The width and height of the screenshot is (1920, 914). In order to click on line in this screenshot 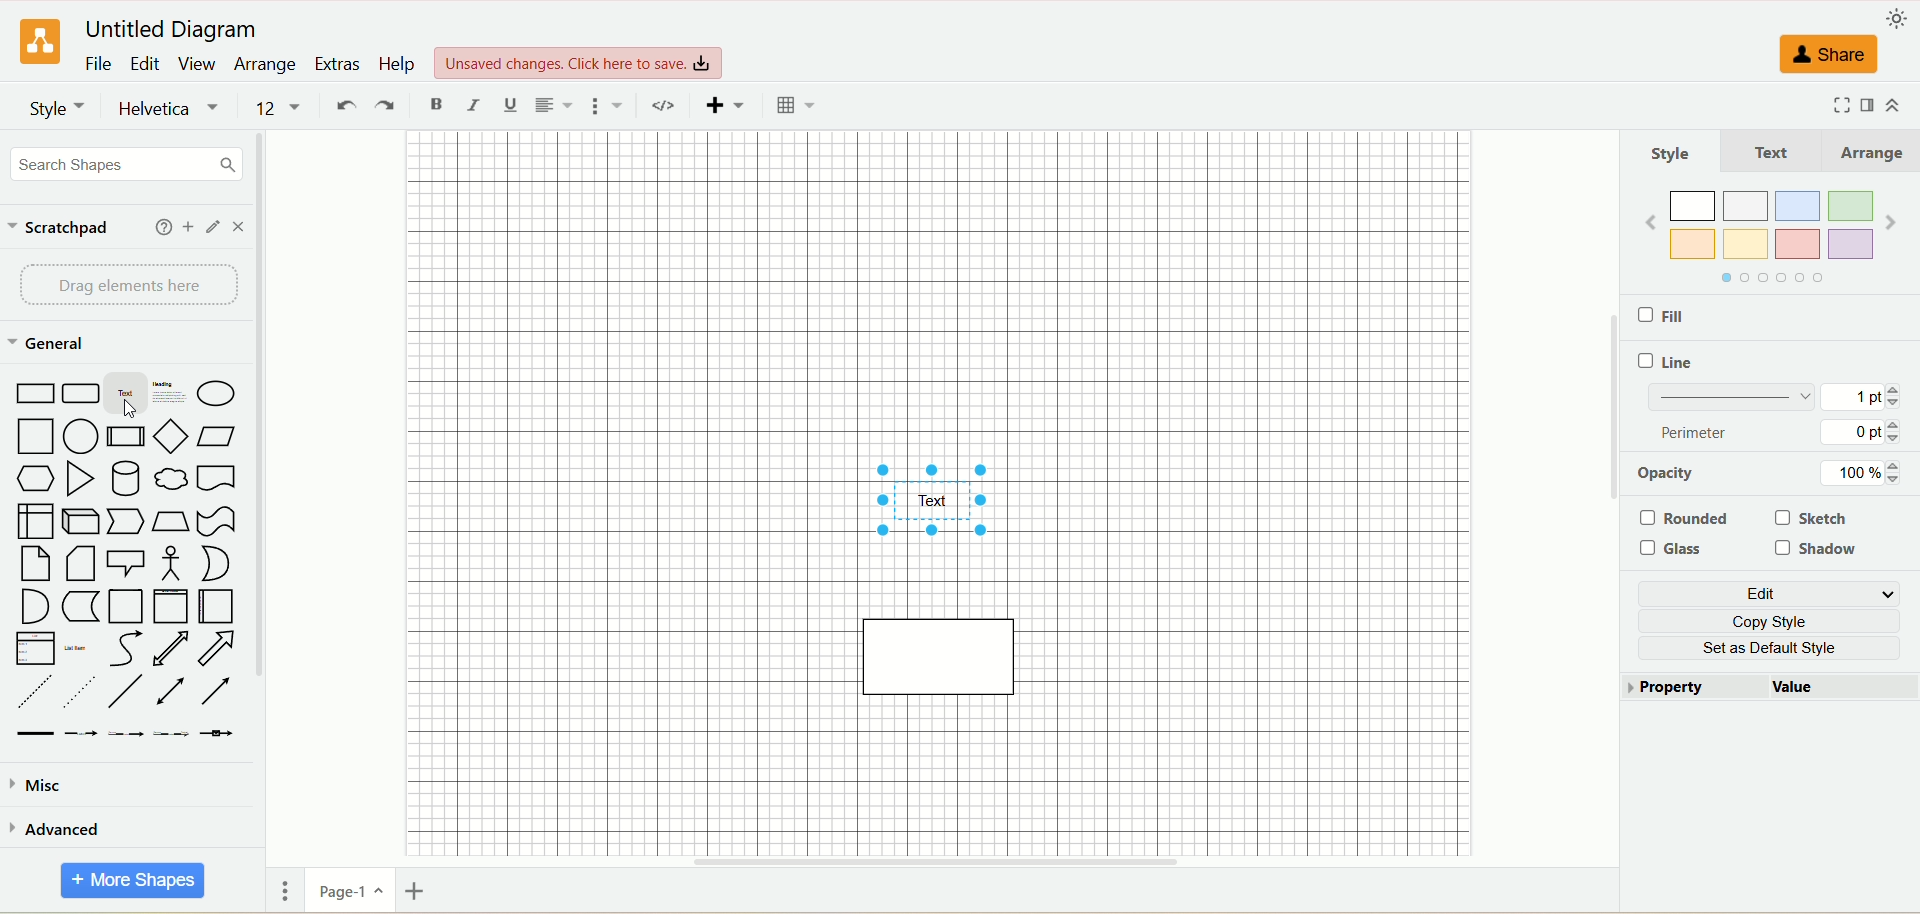, I will do `click(129, 692)`.